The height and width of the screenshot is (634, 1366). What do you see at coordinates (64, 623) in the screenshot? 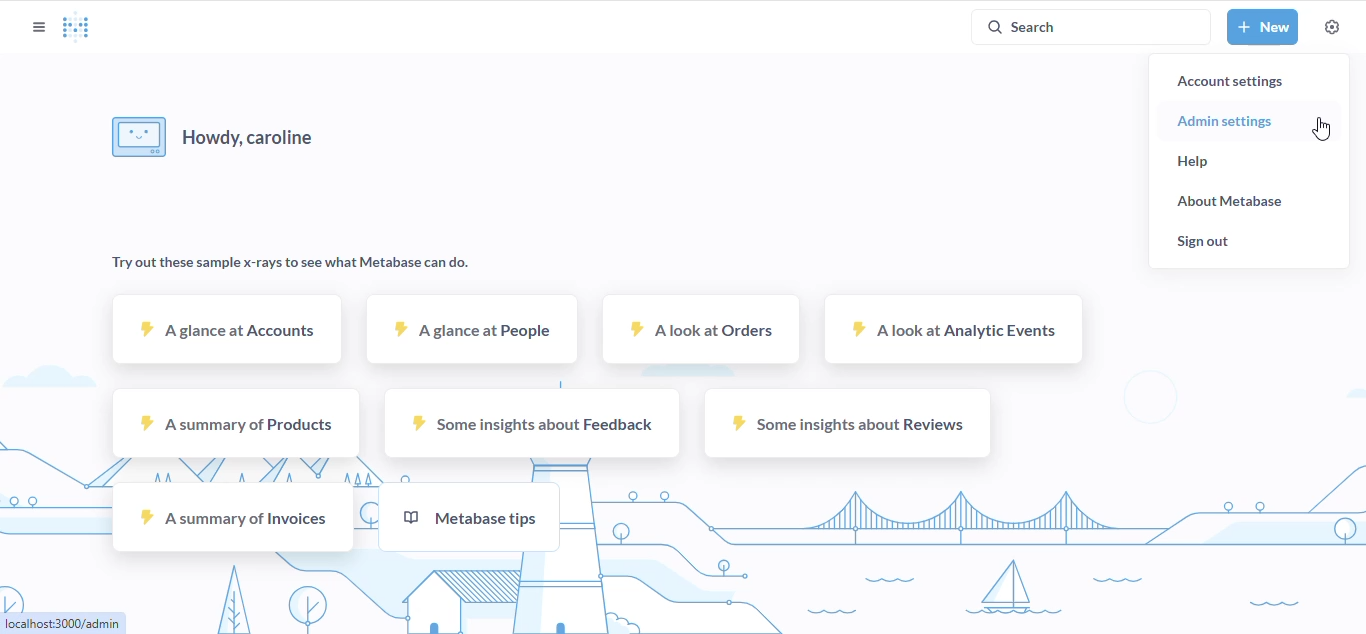
I see `link` at bounding box center [64, 623].